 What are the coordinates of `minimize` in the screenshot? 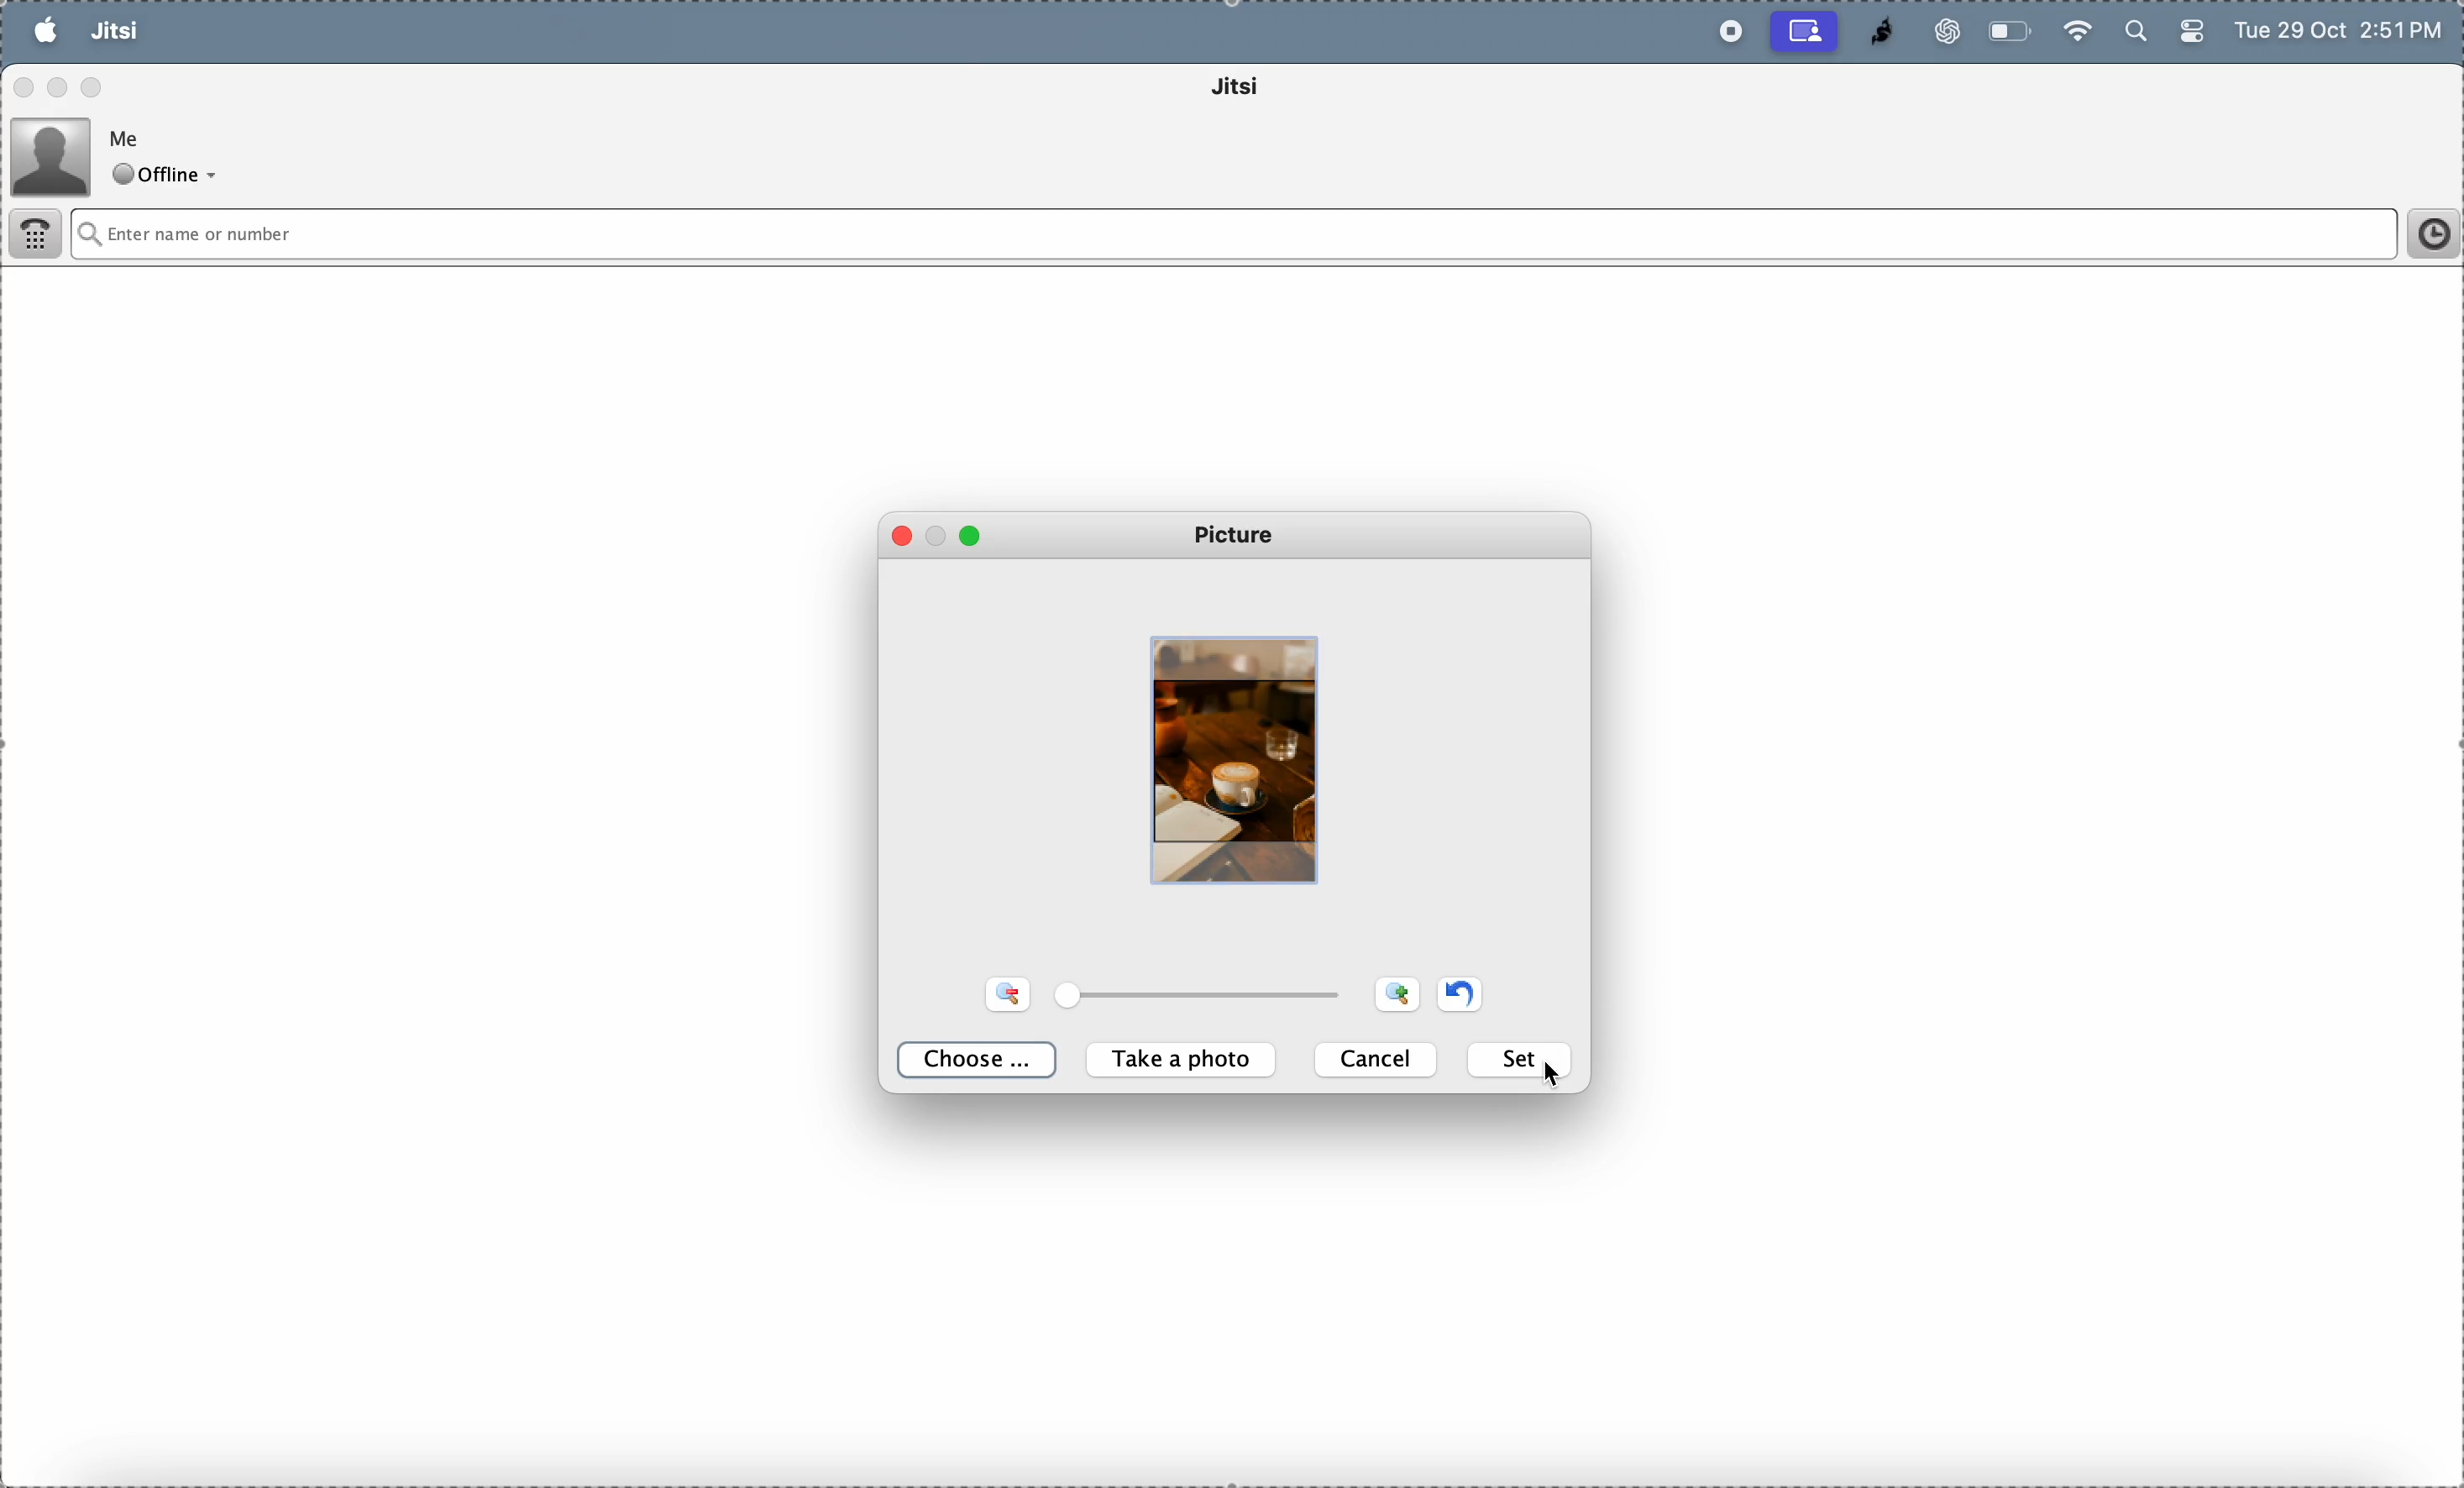 It's located at (61, 87).